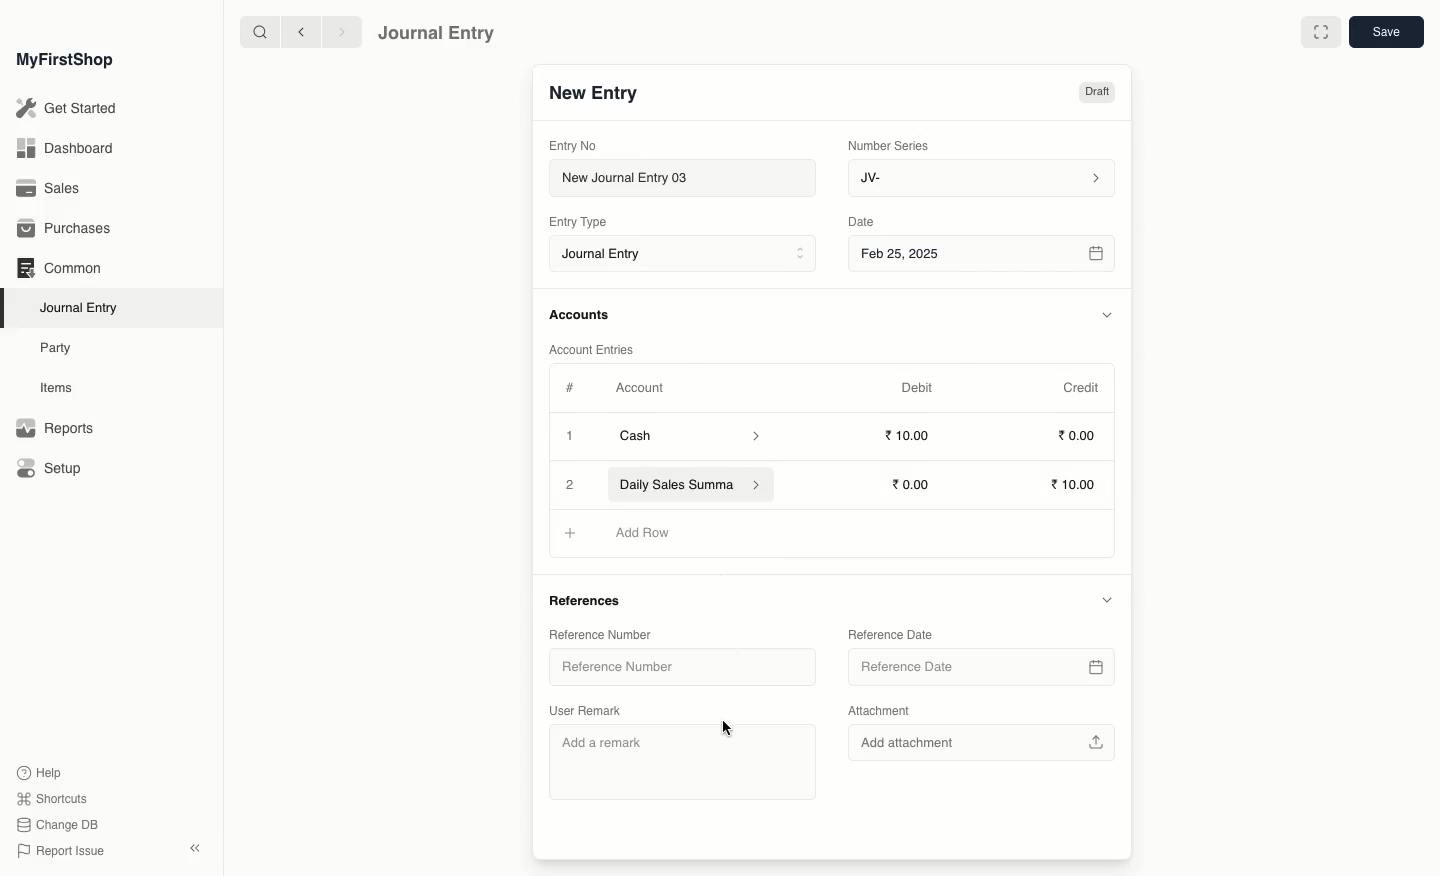  Describe the element at coordinates (916, 484) in the screenshot. I see `10.00` at that location.